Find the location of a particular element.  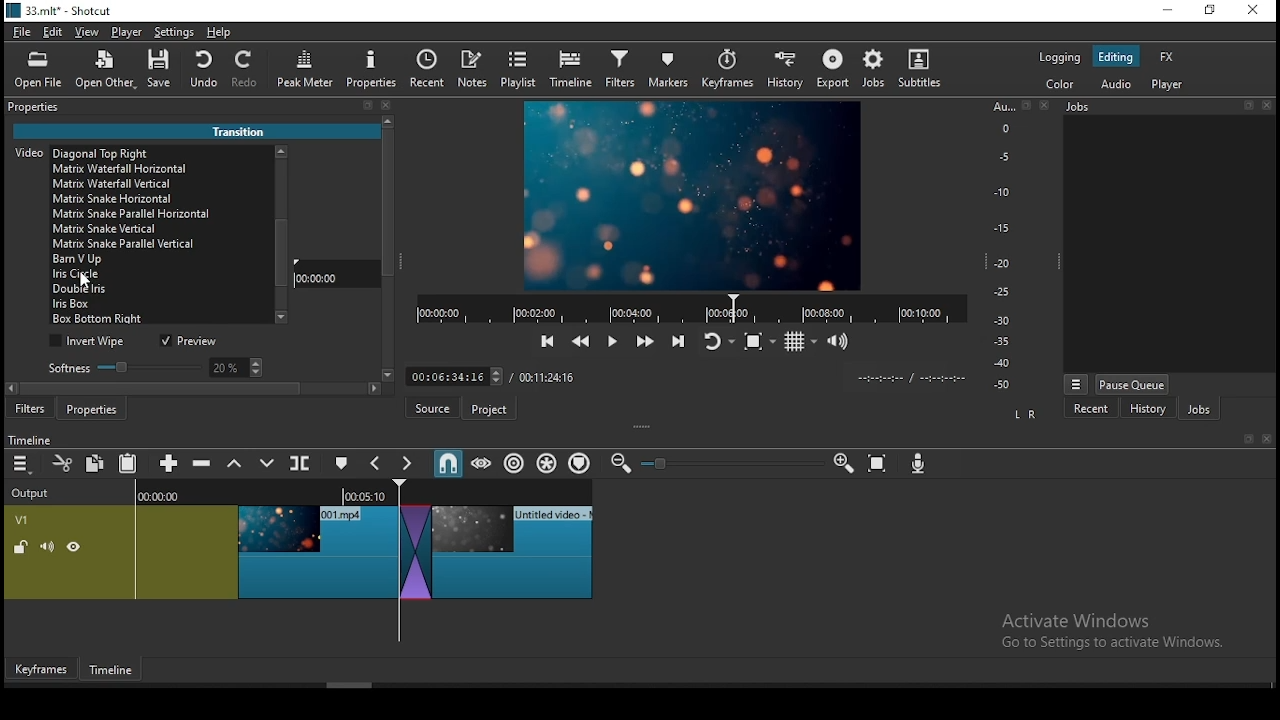

skip to previous point is located at coordinates (545, 342).